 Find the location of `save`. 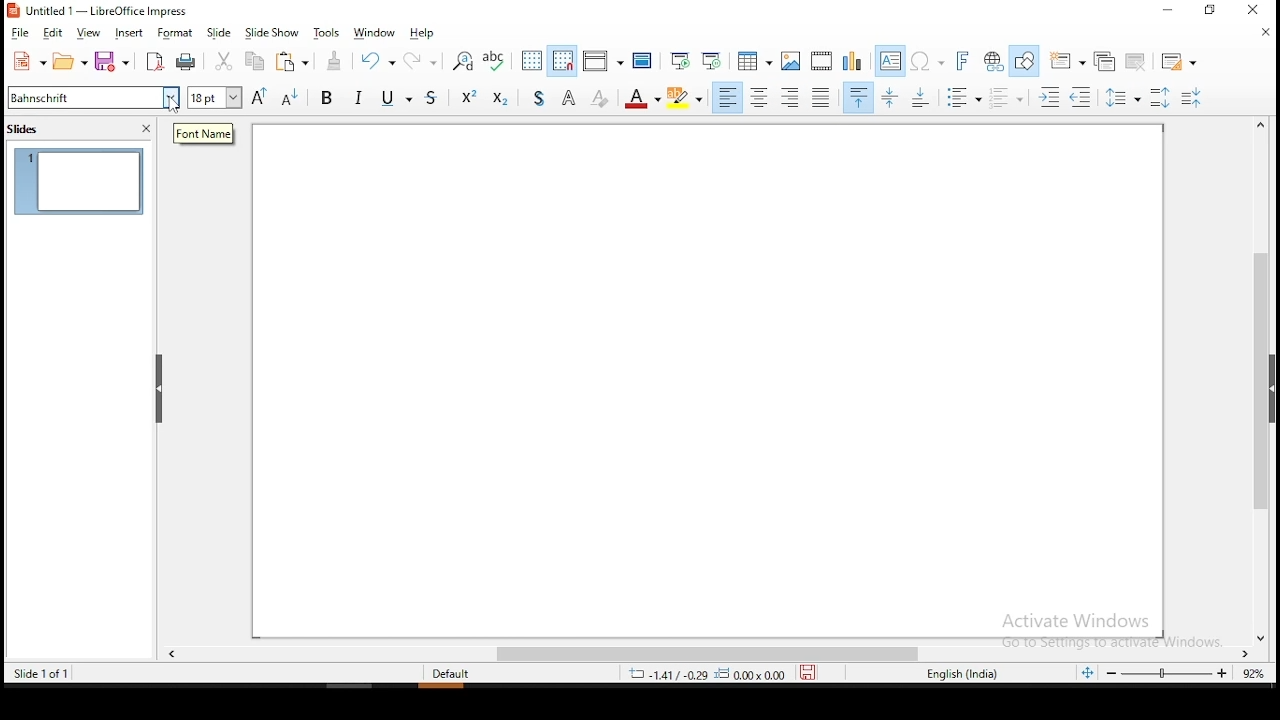

save is located at coordinates (815, 674).